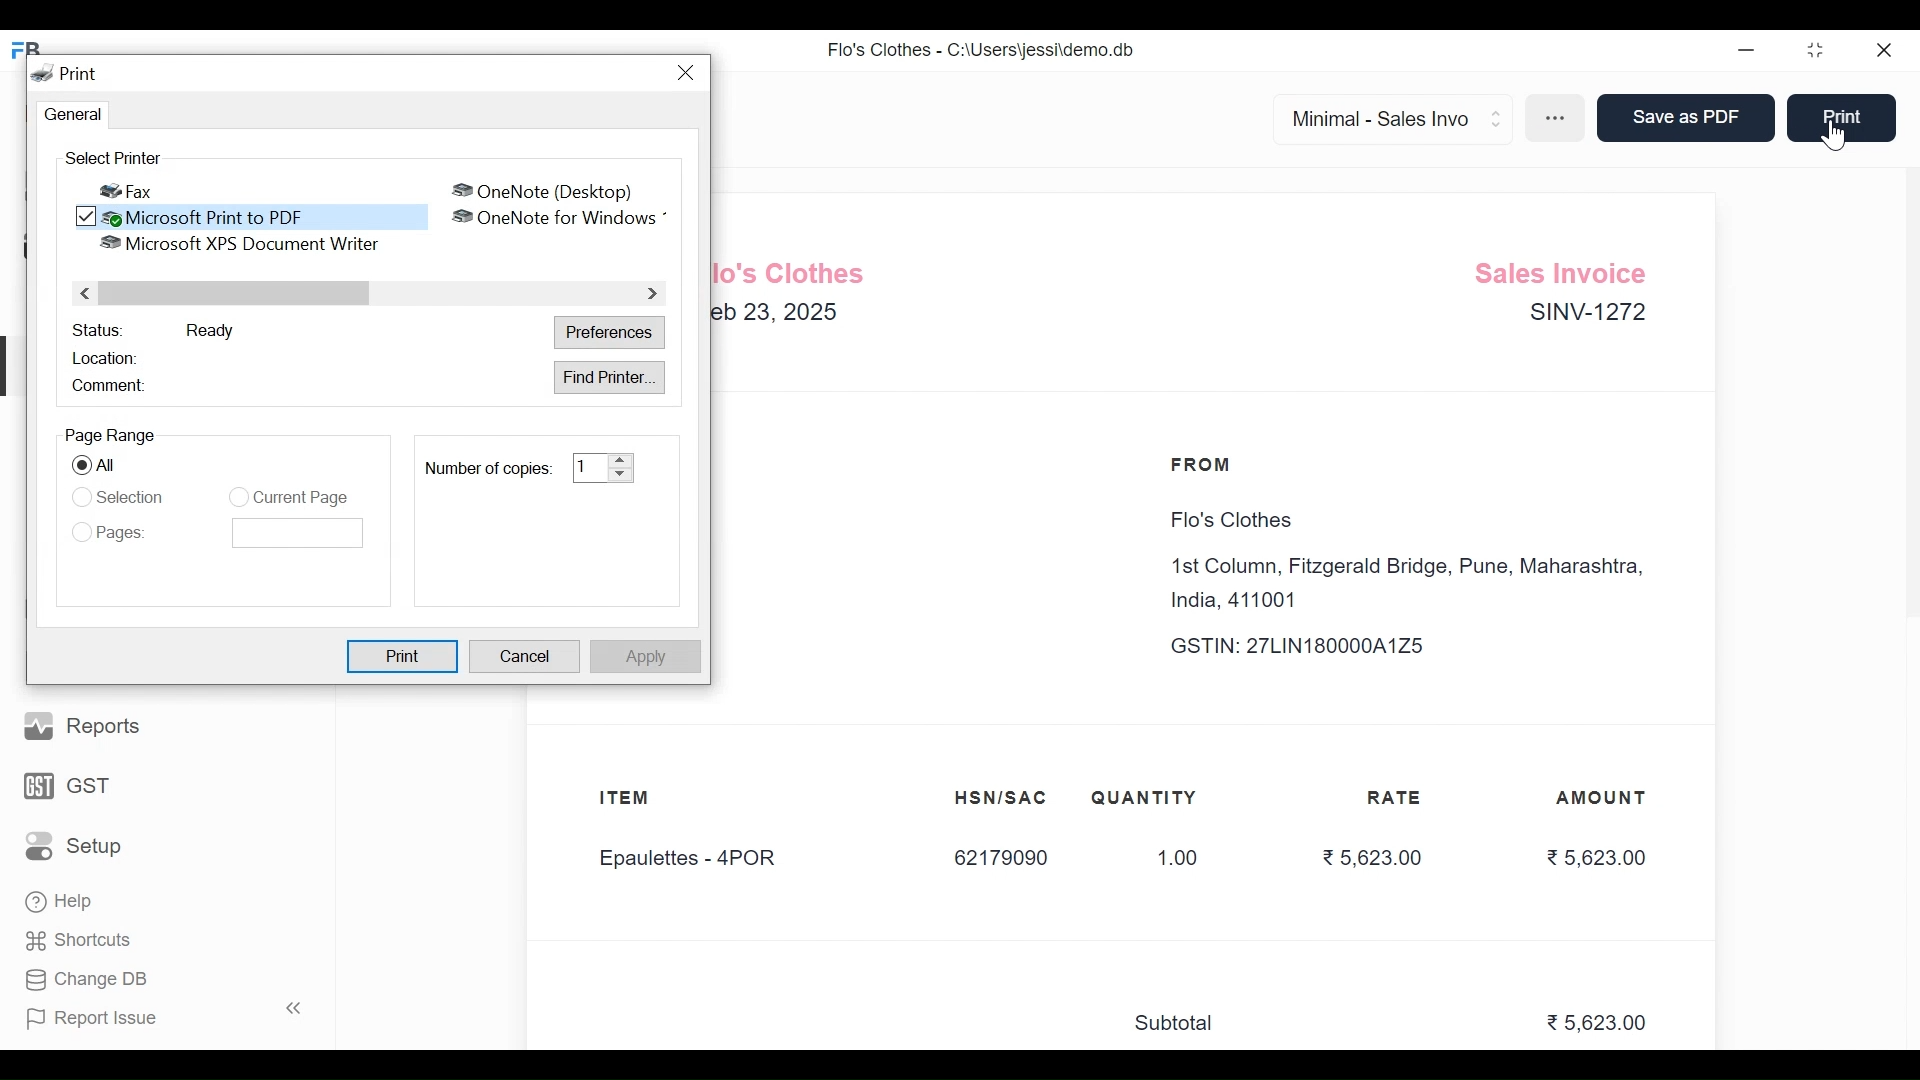  Describe the element at coordinates (1840, 116) in the screenshot. I see `Print` at that location.